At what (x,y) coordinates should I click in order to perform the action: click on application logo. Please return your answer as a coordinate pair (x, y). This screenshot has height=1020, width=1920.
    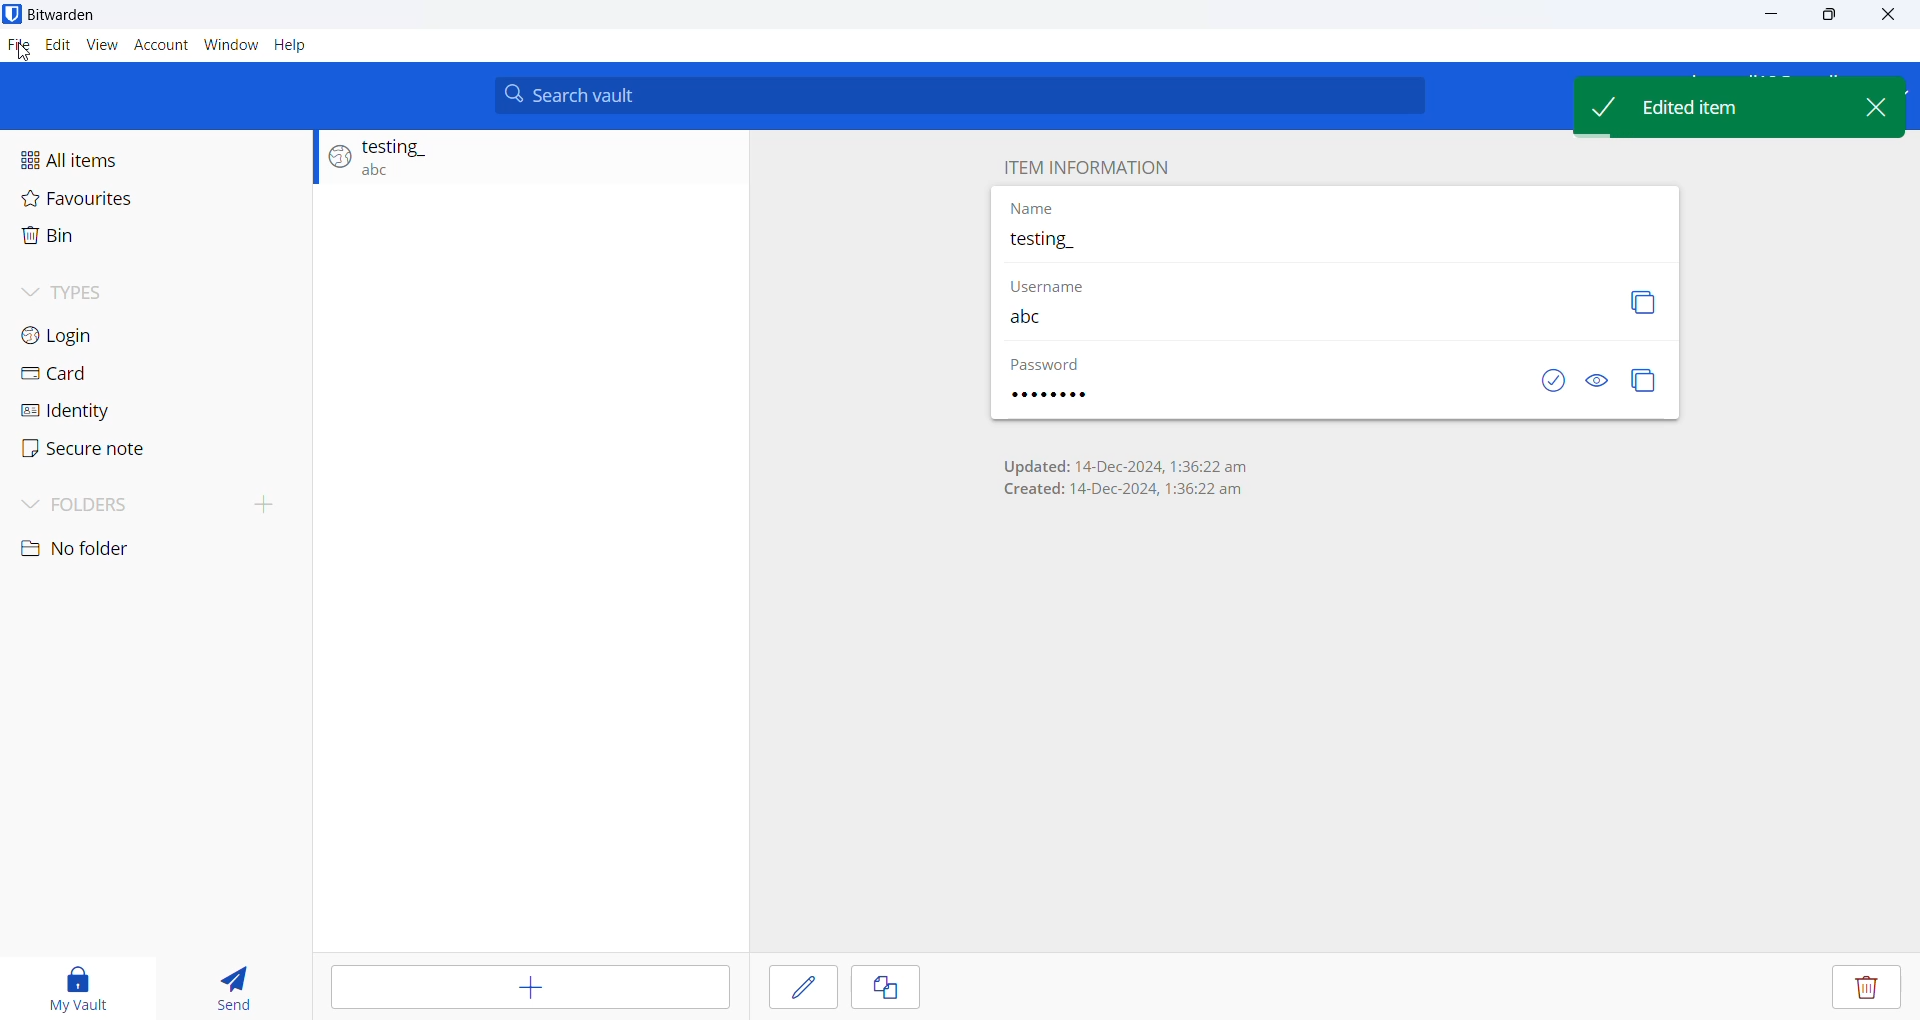
    Looking at the image, I should click on (12, 14).